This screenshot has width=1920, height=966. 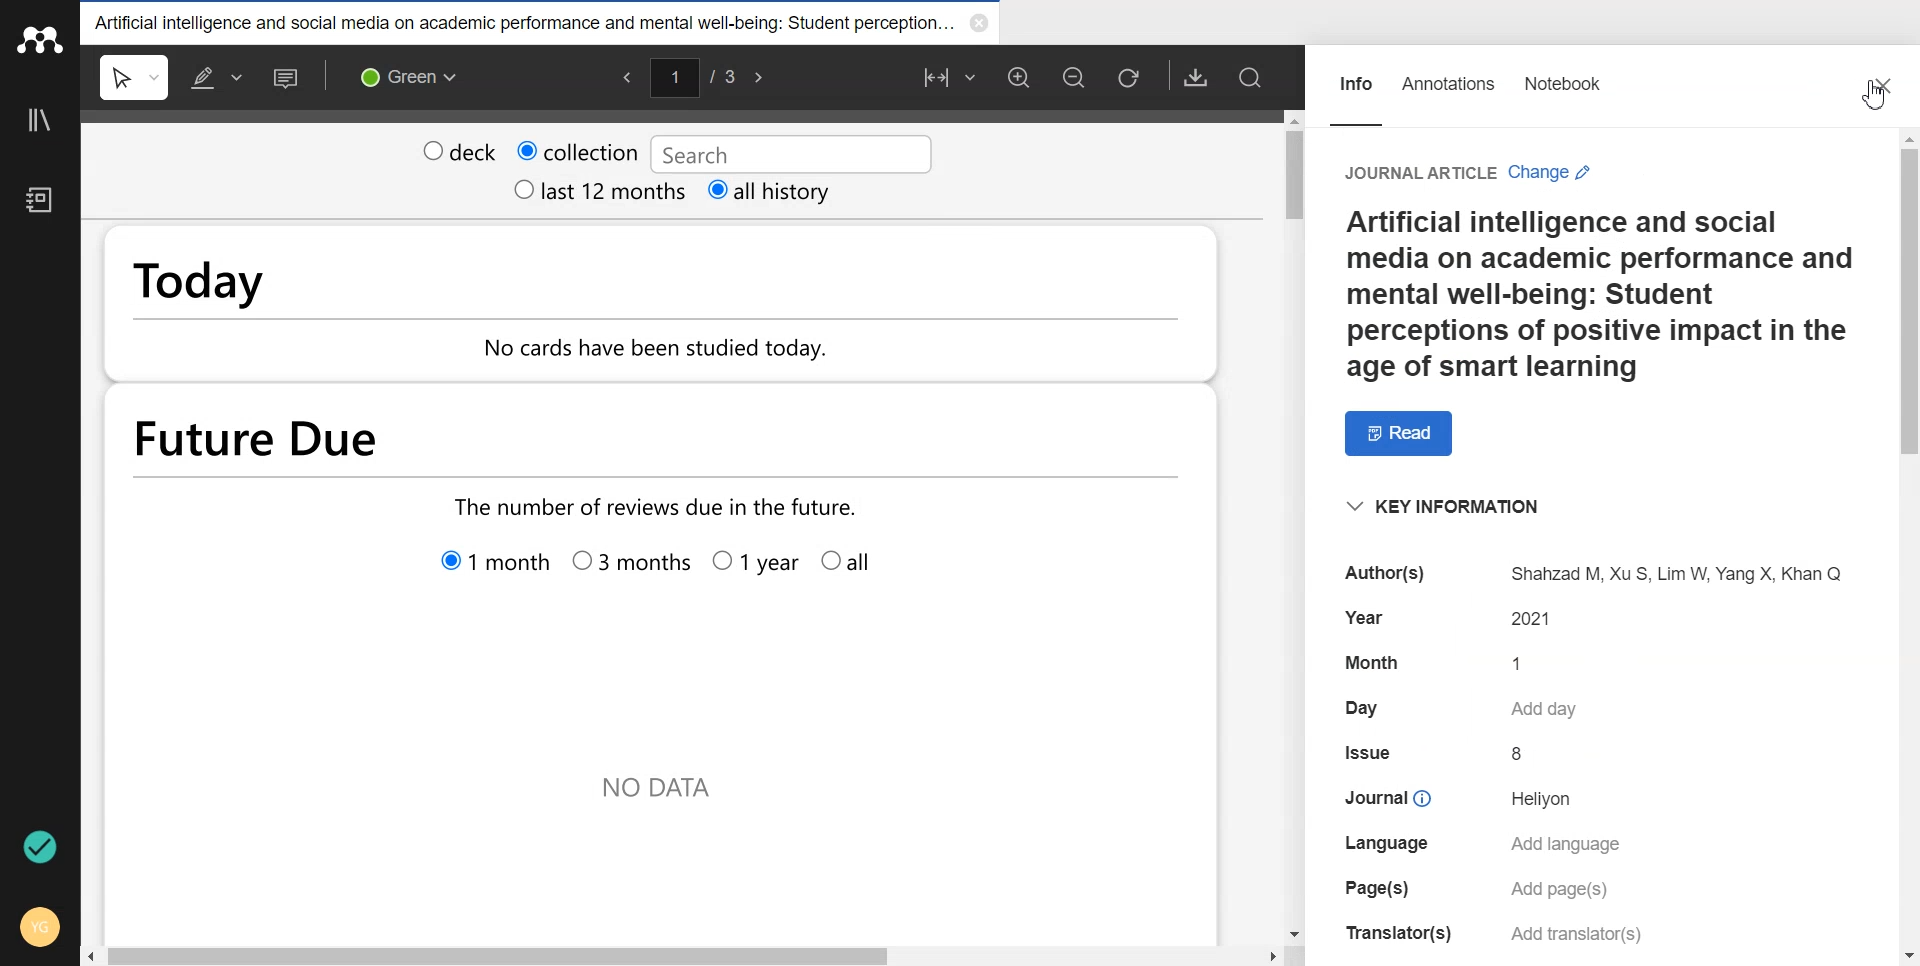 I want to click on Logo, so click(x=40, y=40).